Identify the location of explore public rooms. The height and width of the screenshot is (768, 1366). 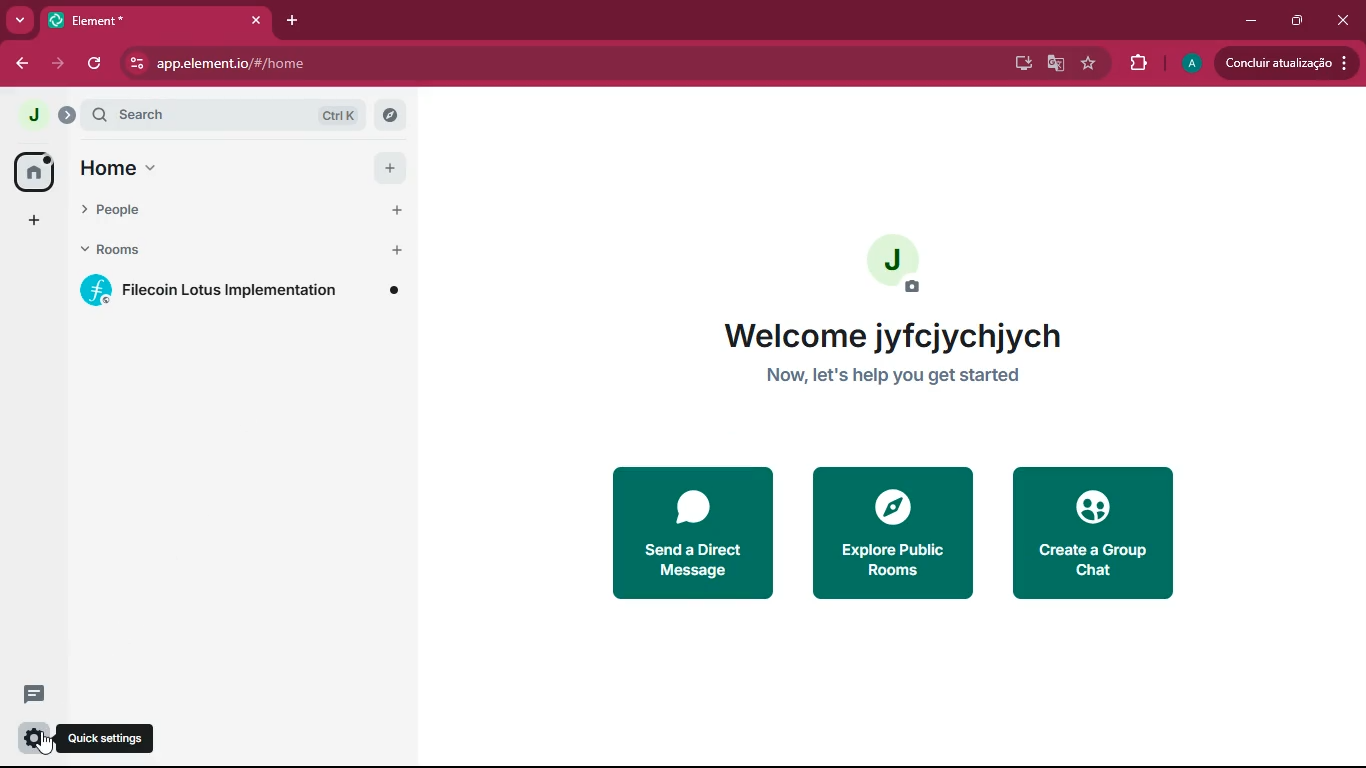
(891, 535).